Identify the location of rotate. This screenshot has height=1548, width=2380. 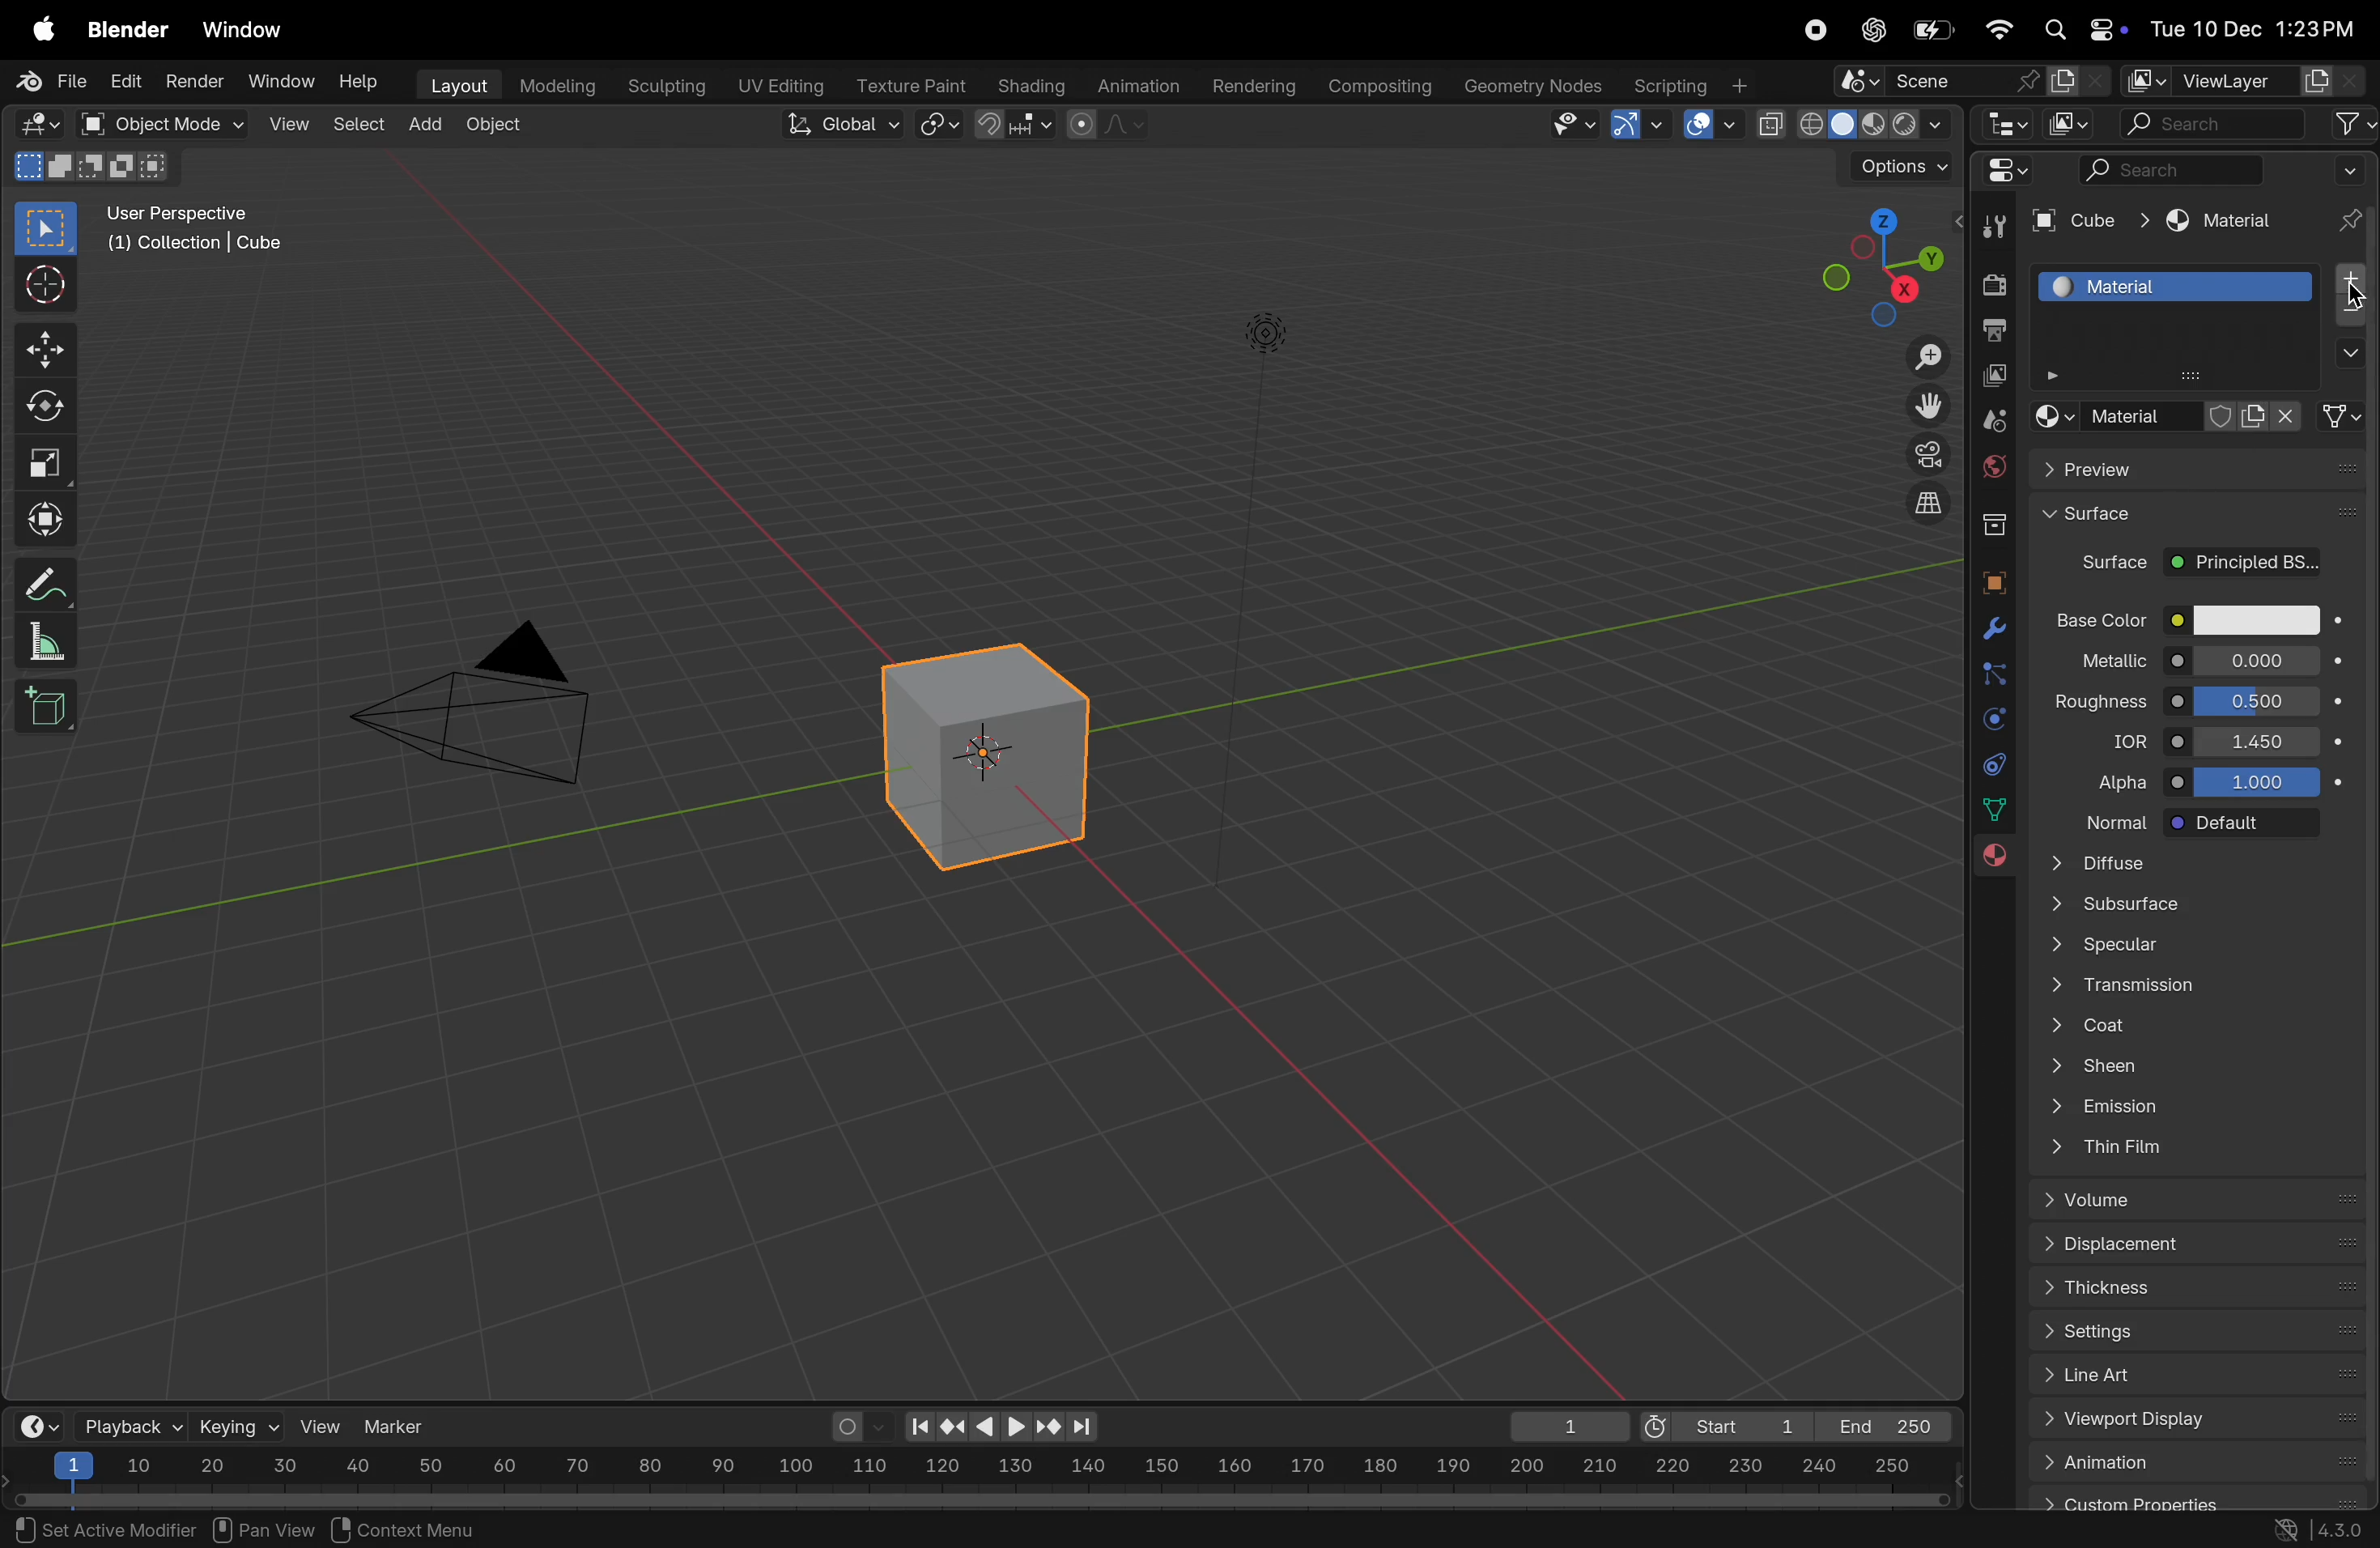
(41, 407).